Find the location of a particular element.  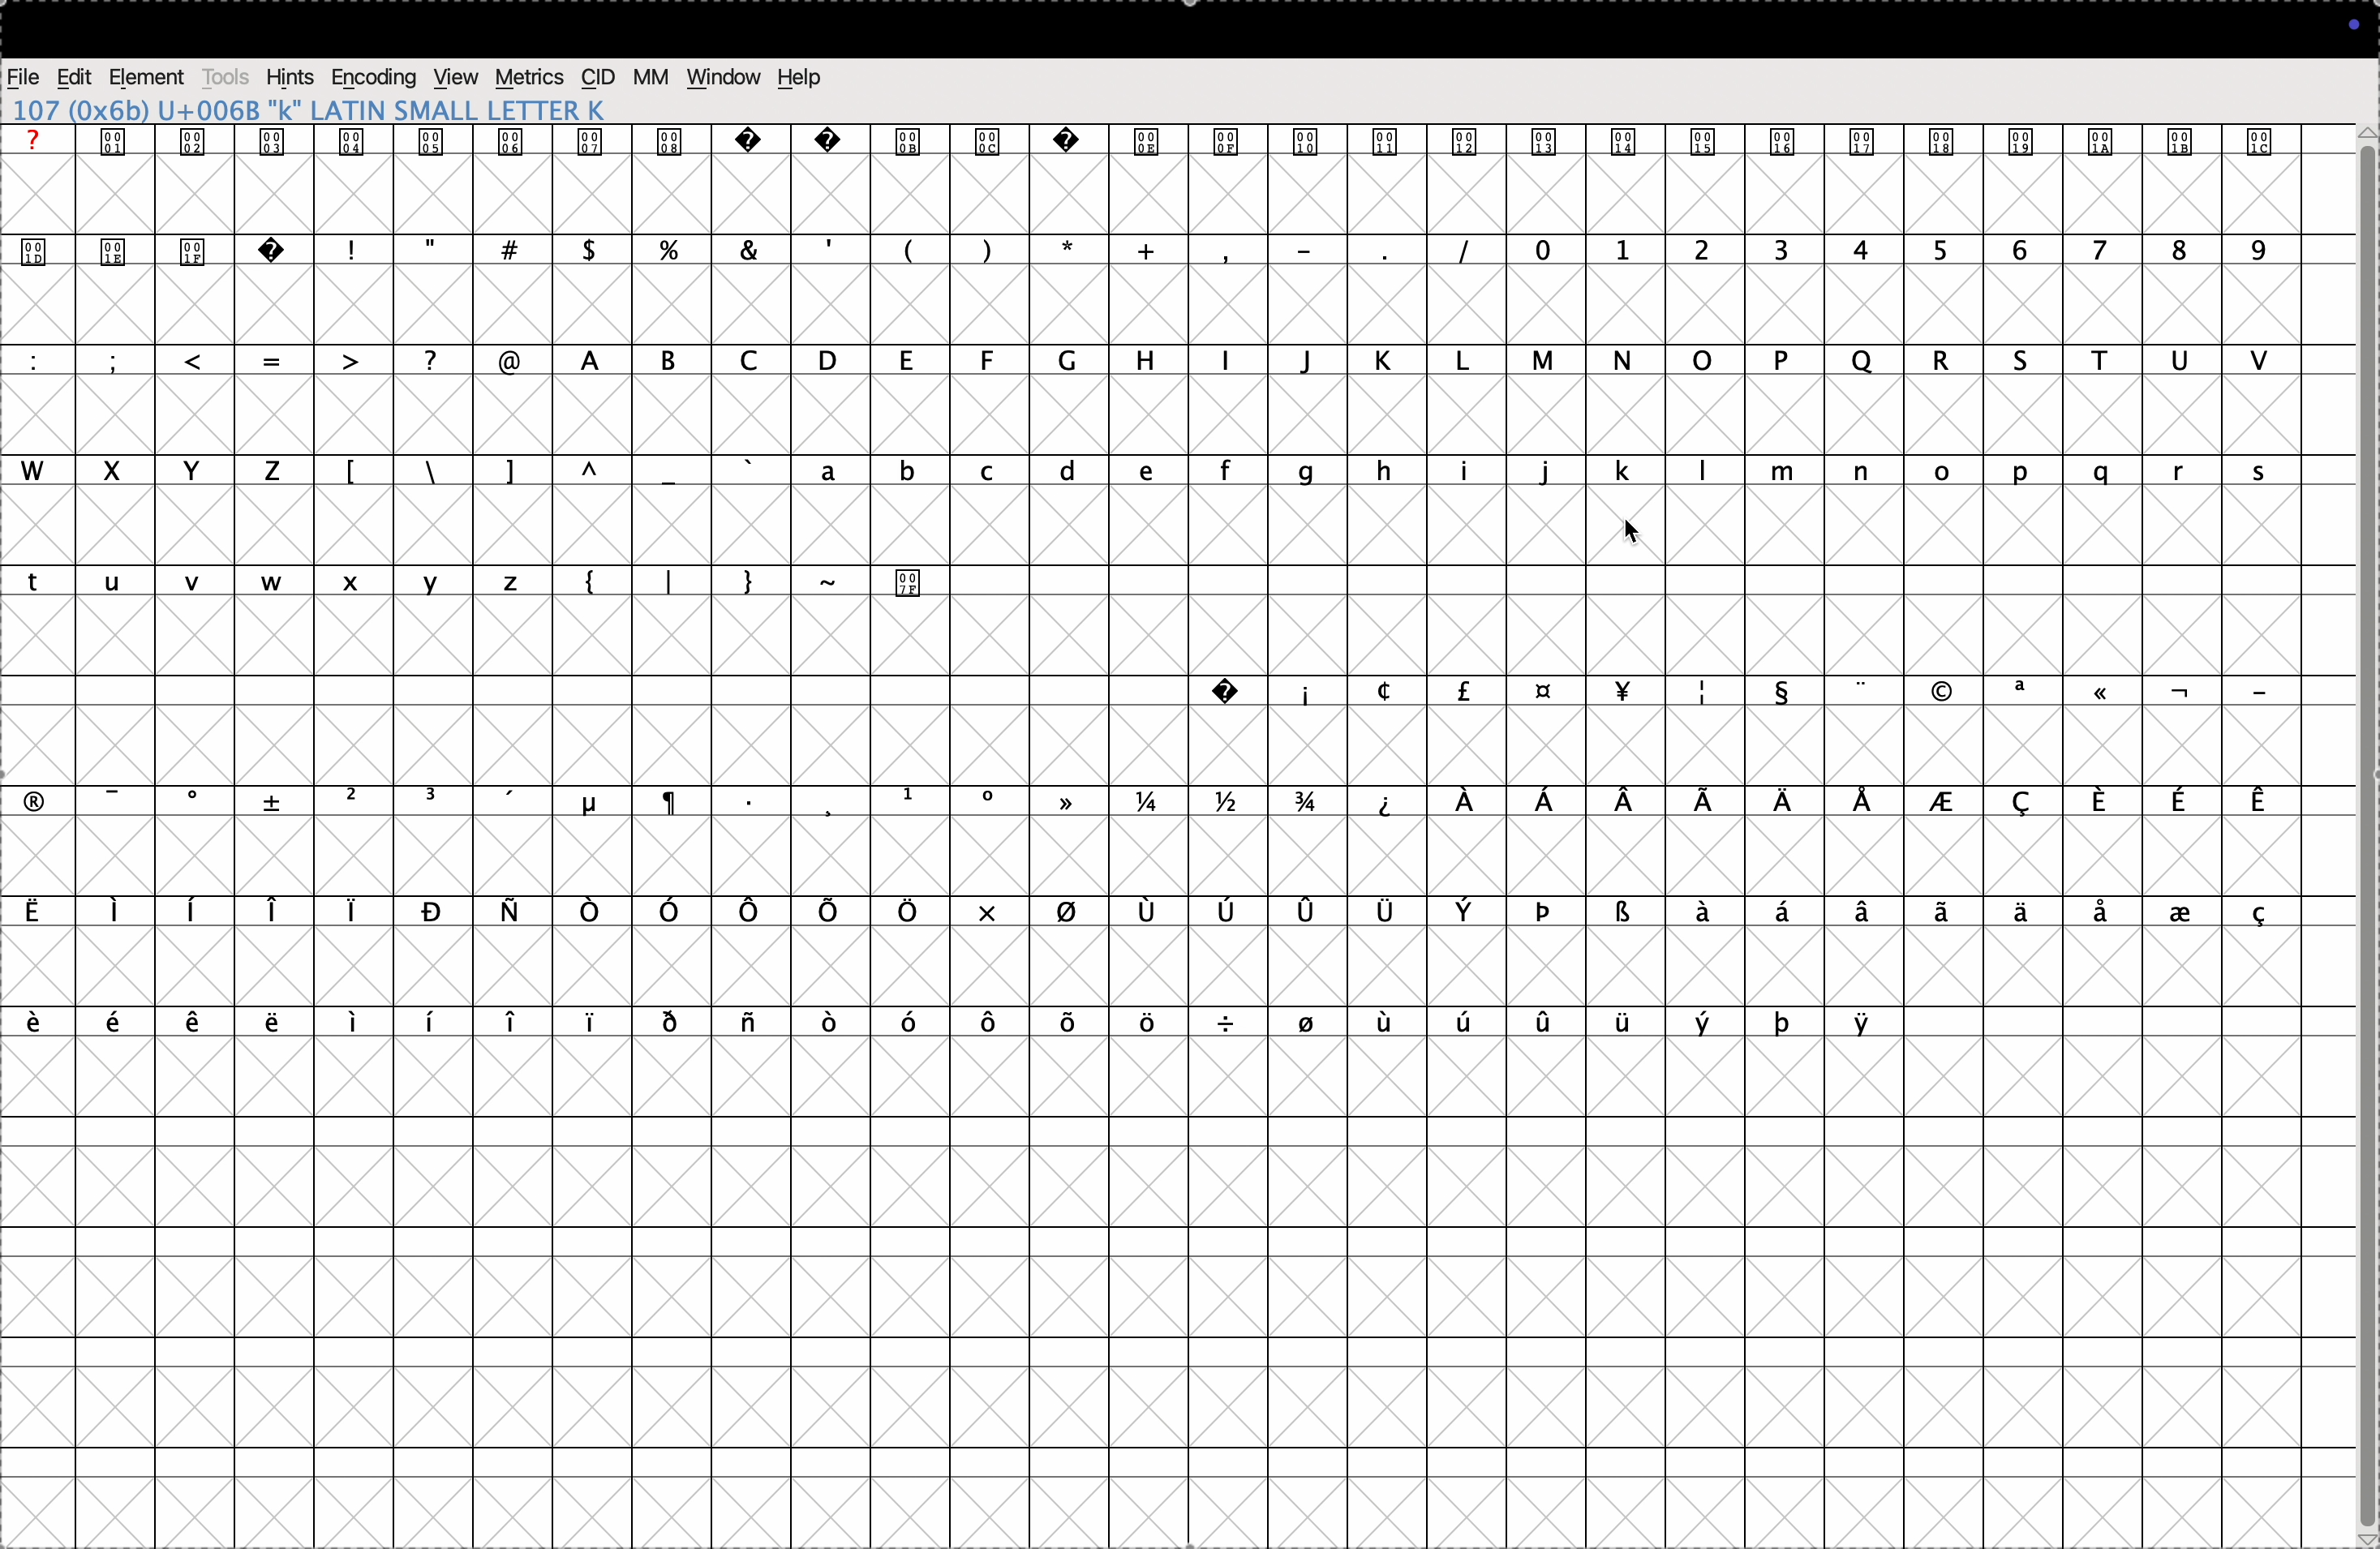

E is located at coordinates (2176, 796).